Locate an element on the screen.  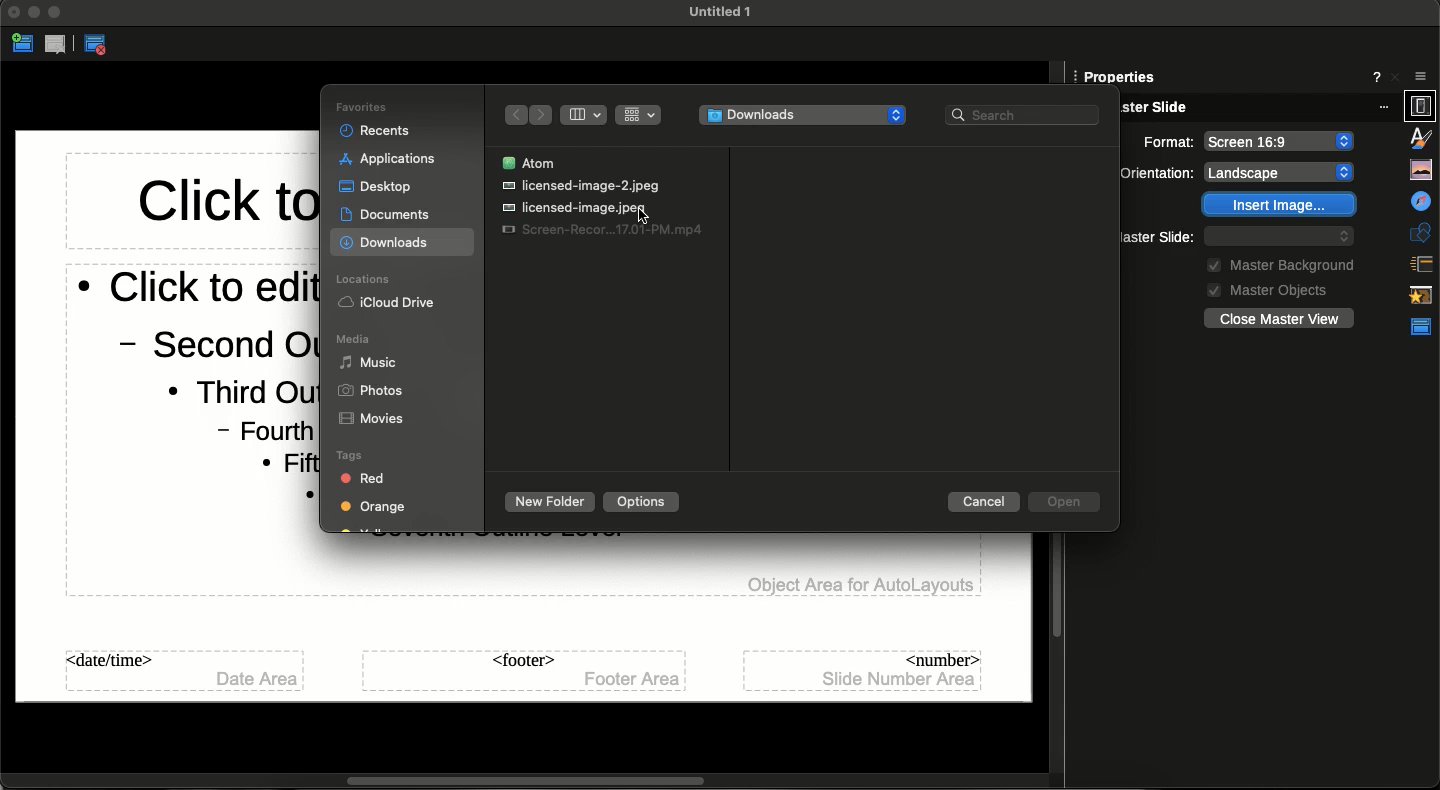
Scrollbar is located at coordinates (534, 779).